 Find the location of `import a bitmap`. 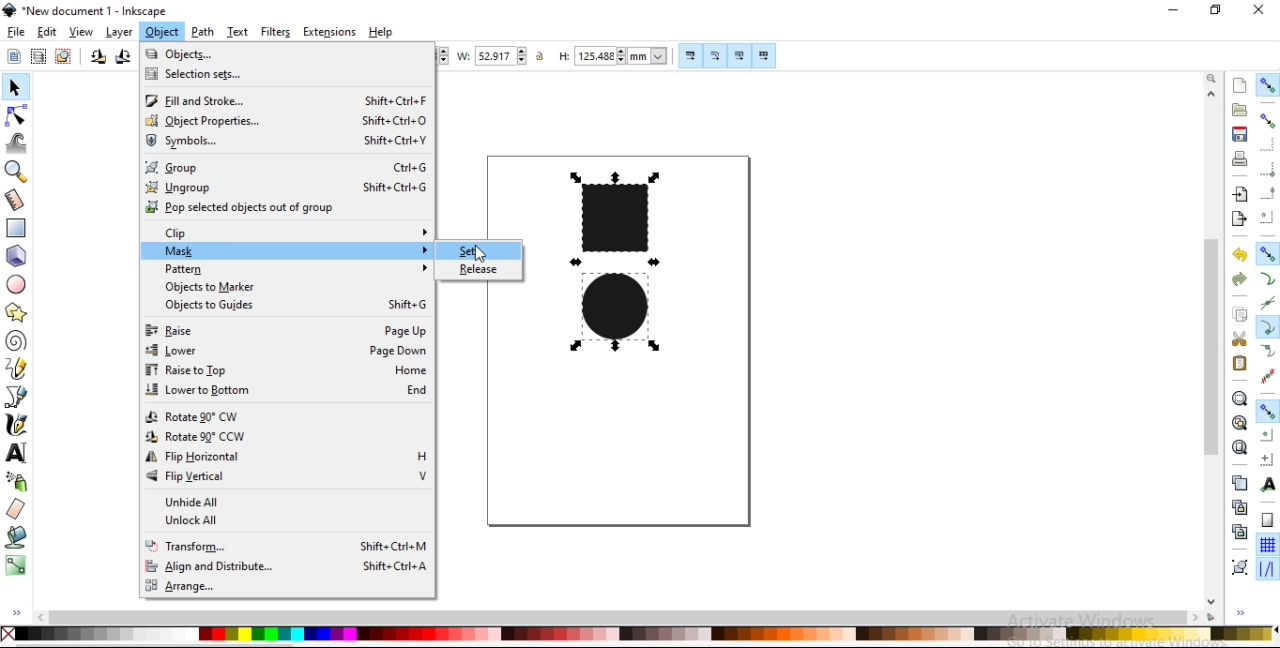

import a bitmap is located at coordinates (1241, 194).